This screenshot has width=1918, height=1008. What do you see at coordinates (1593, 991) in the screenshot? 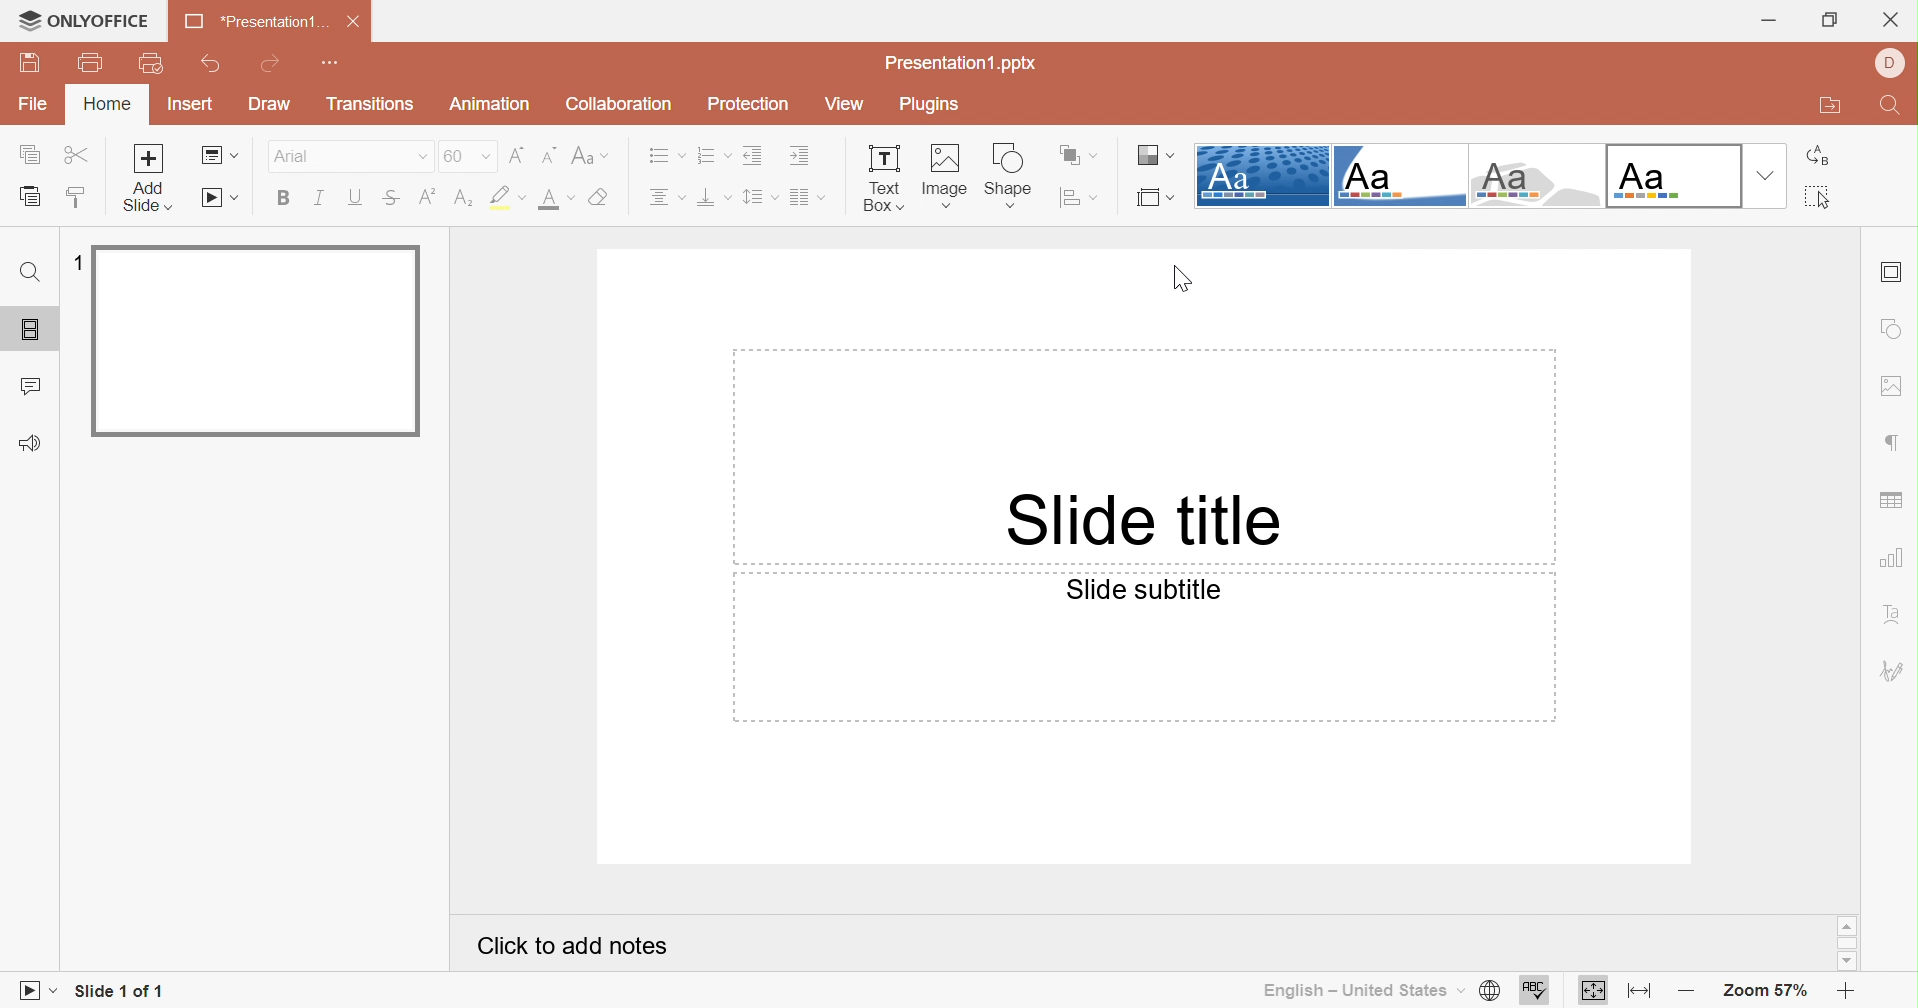
I see `Fit to slide` at bounding box center [1593, 991].